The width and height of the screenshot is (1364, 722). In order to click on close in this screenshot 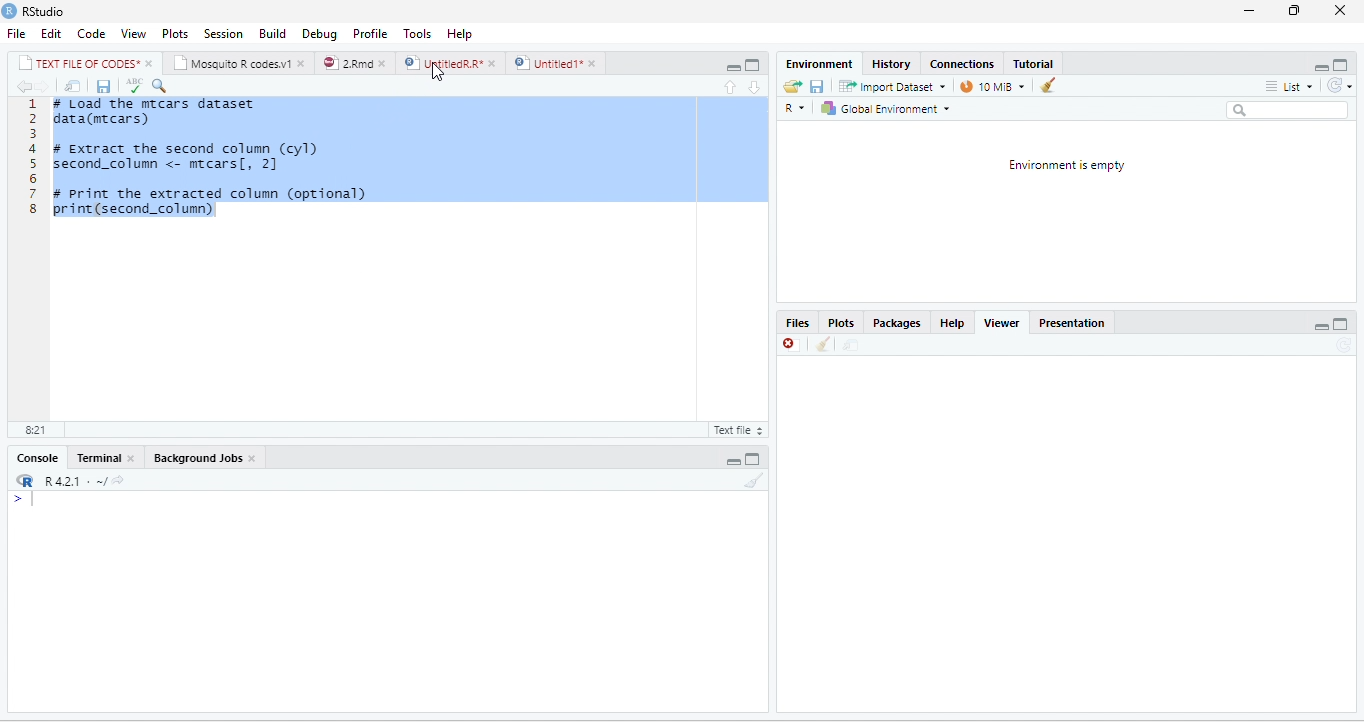, I will do `click(133, 458)`.